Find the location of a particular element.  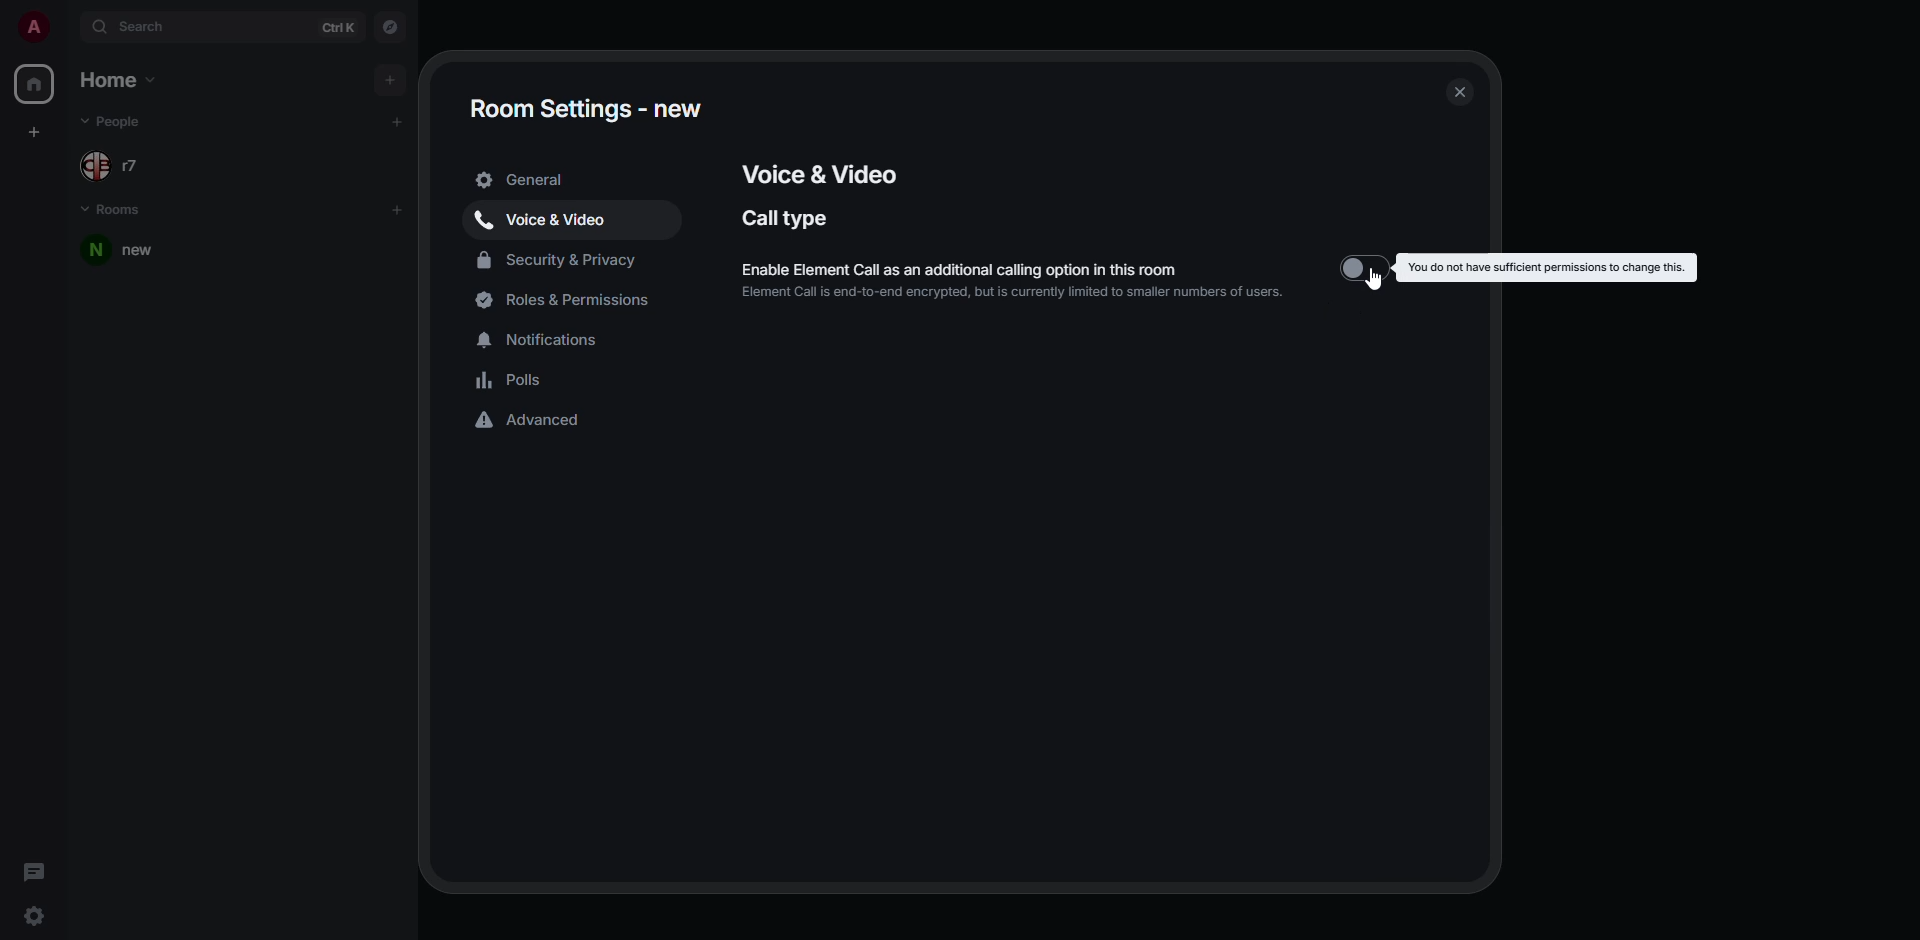

add is located at coordinates (398, 120).